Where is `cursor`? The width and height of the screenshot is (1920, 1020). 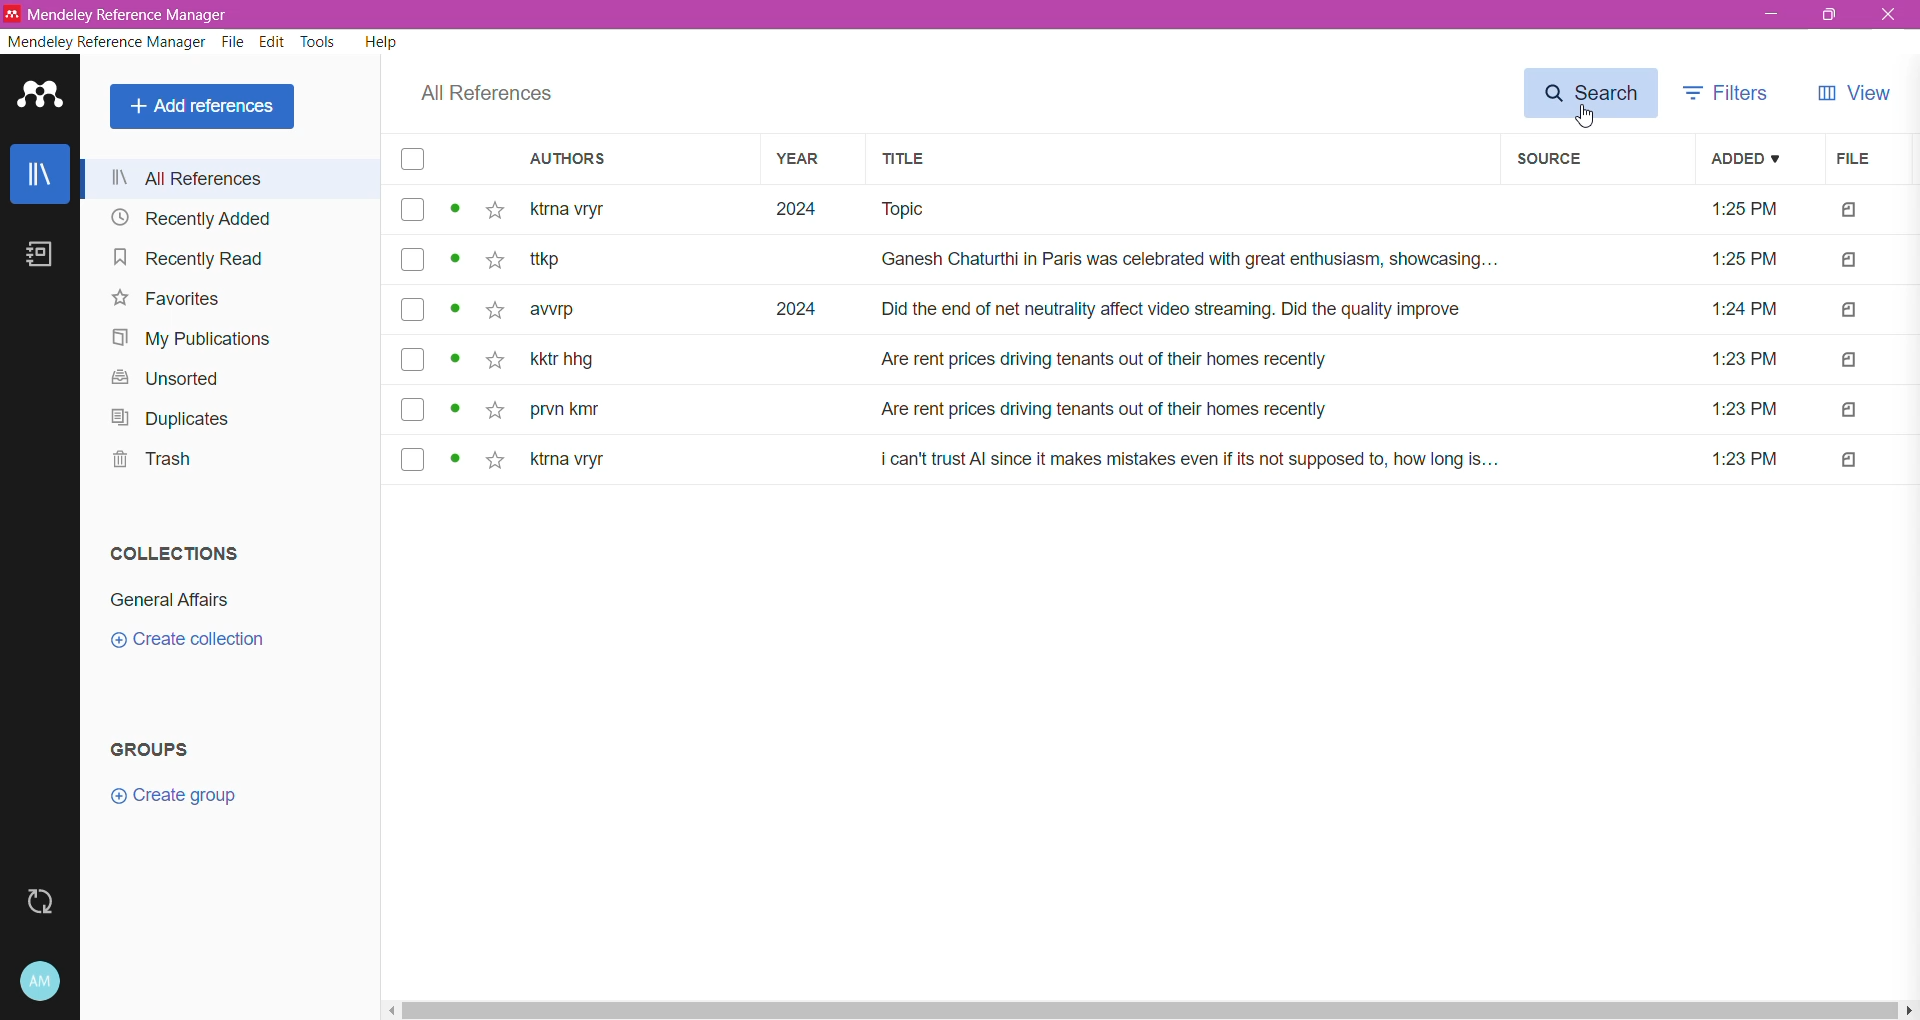
cursor is located at coordinates (1586, 119).